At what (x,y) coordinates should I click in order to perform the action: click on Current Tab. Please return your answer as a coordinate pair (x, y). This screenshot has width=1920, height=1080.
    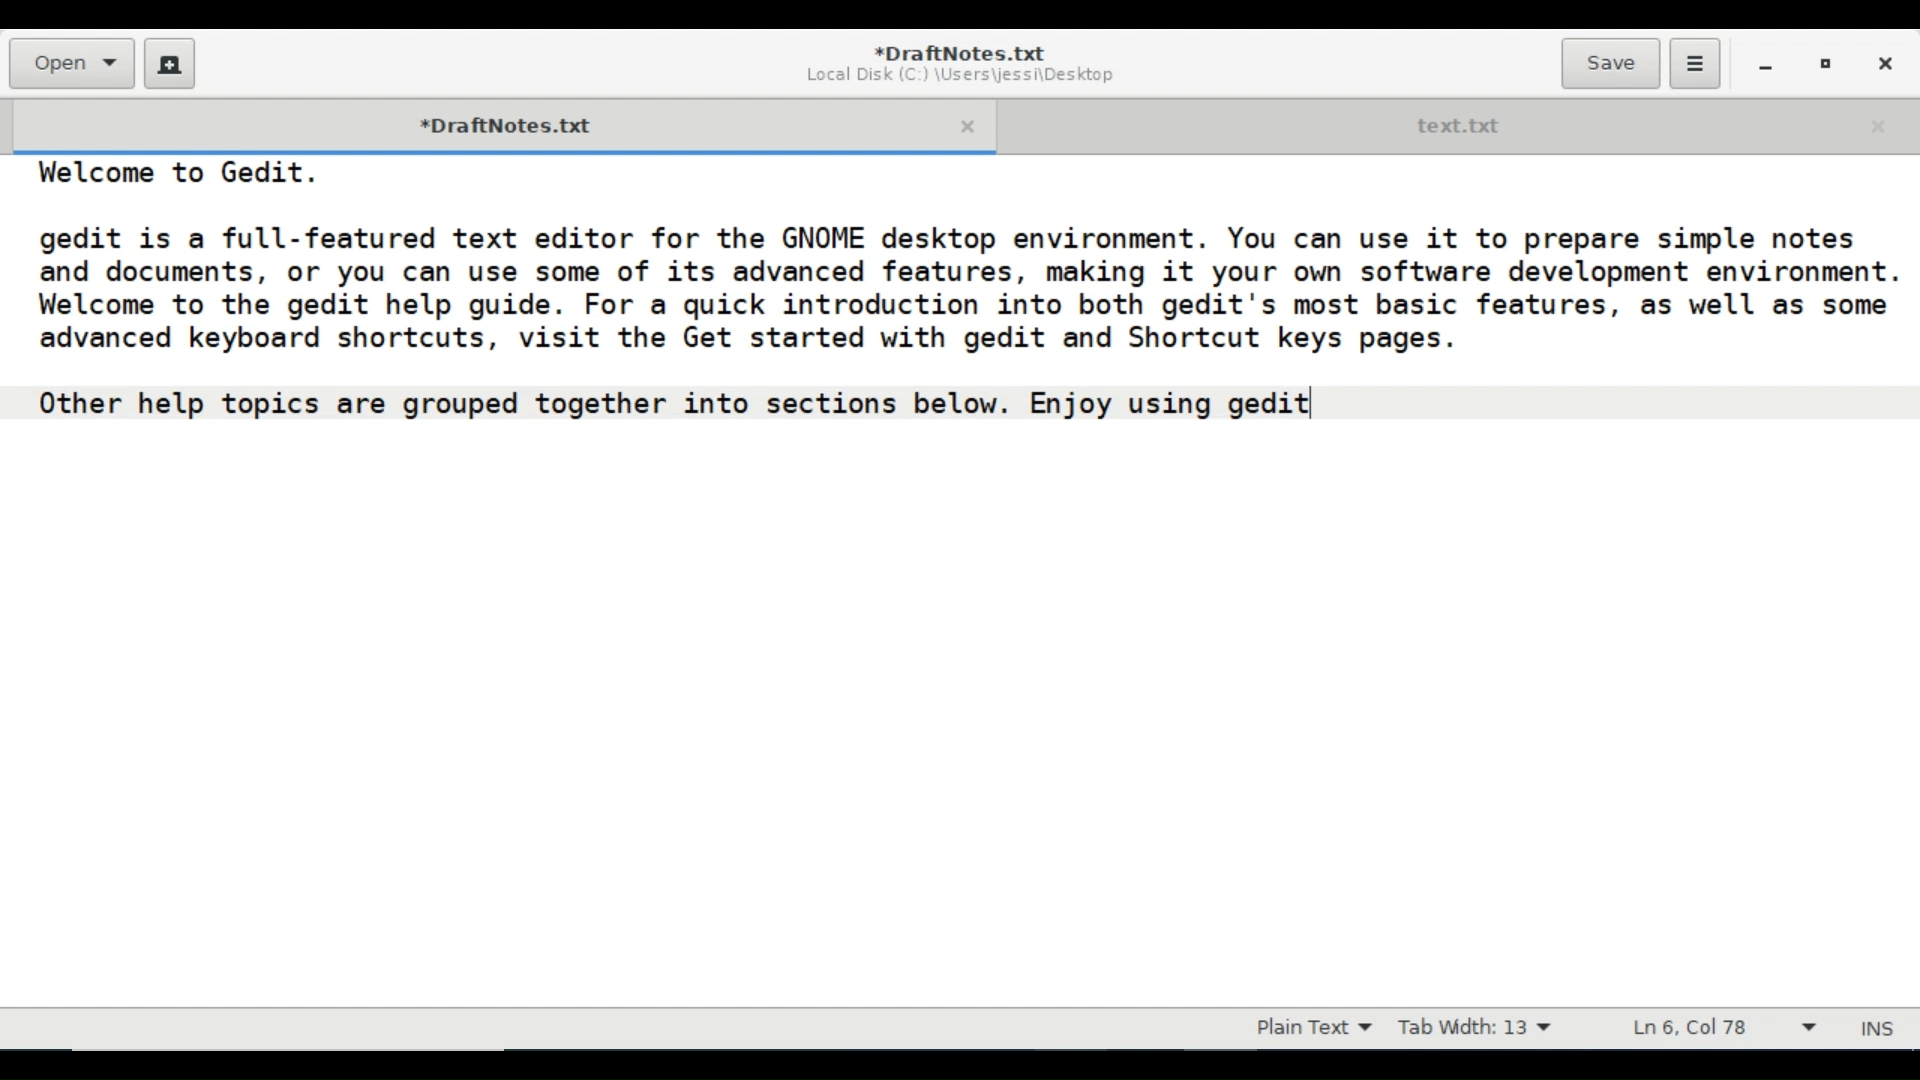
    Looking at the image, I should click on (491, 123).